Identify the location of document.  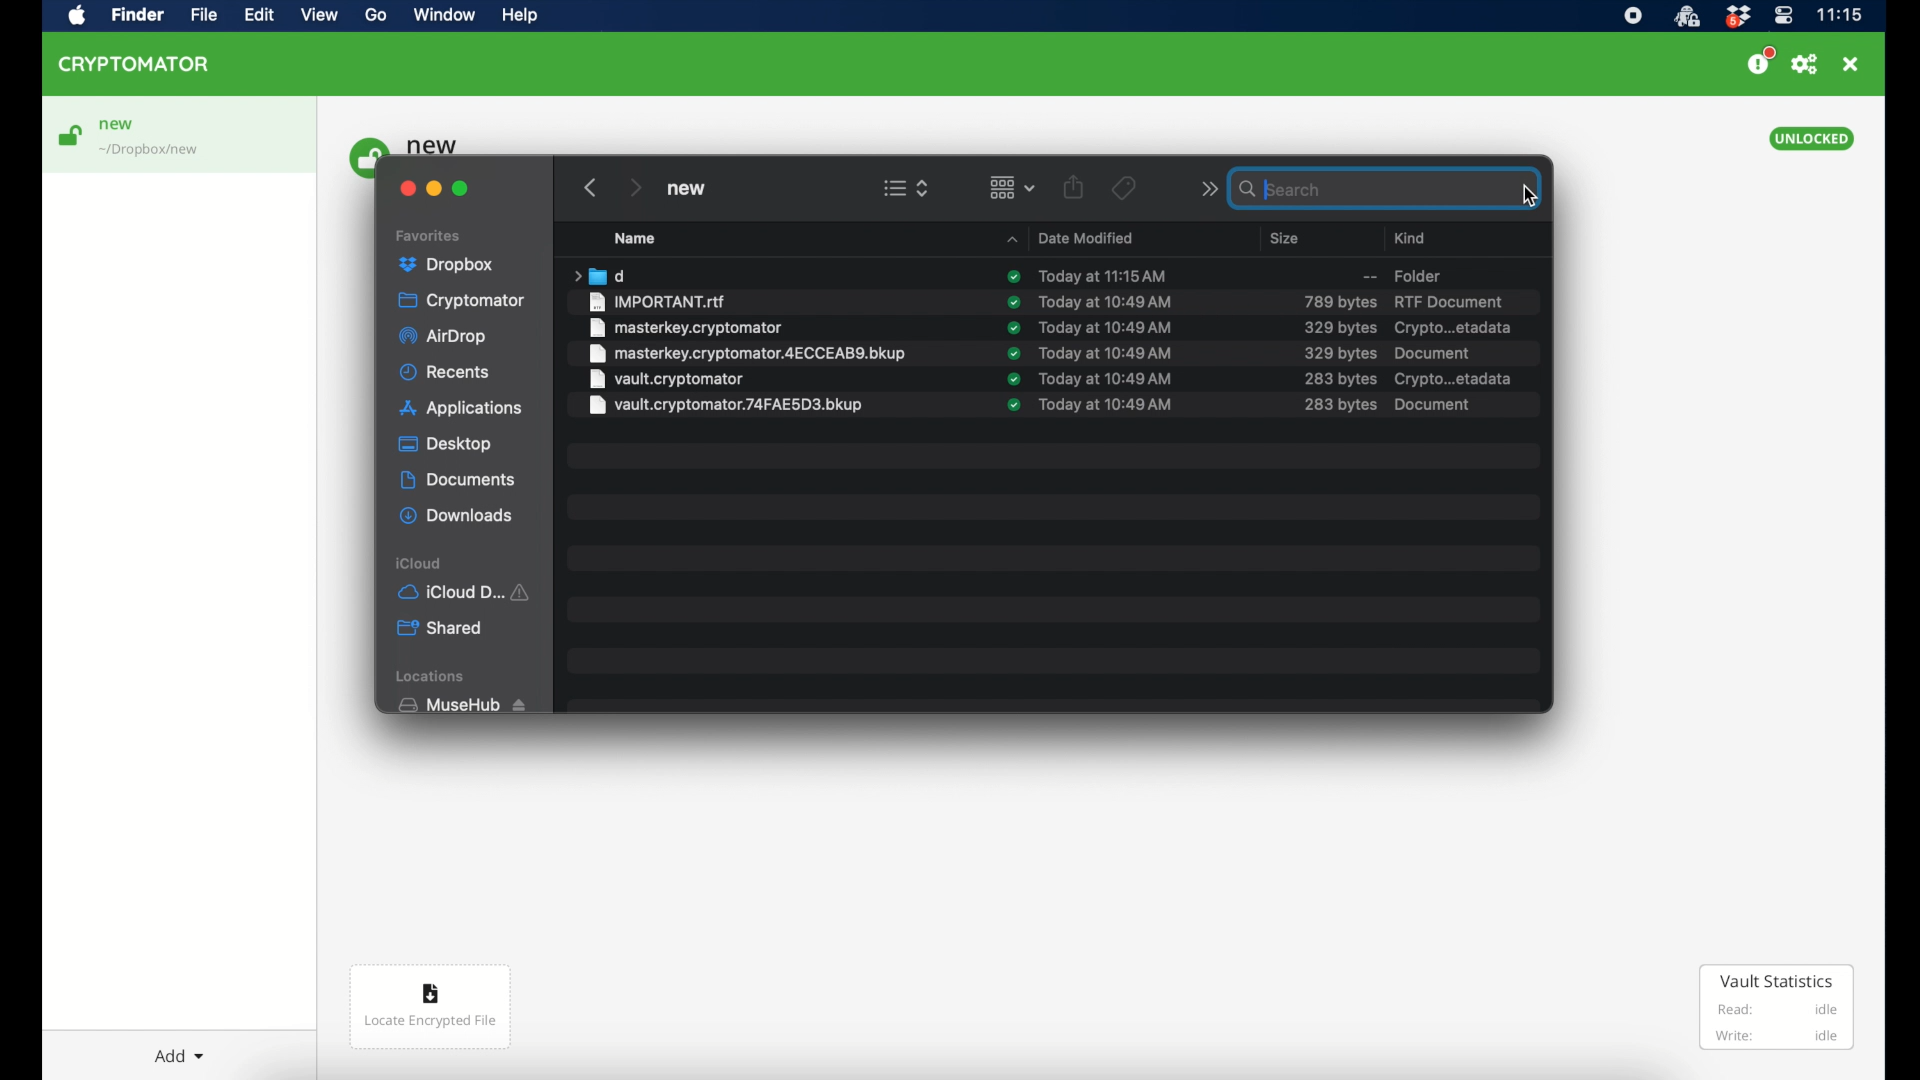
(1434, 353).